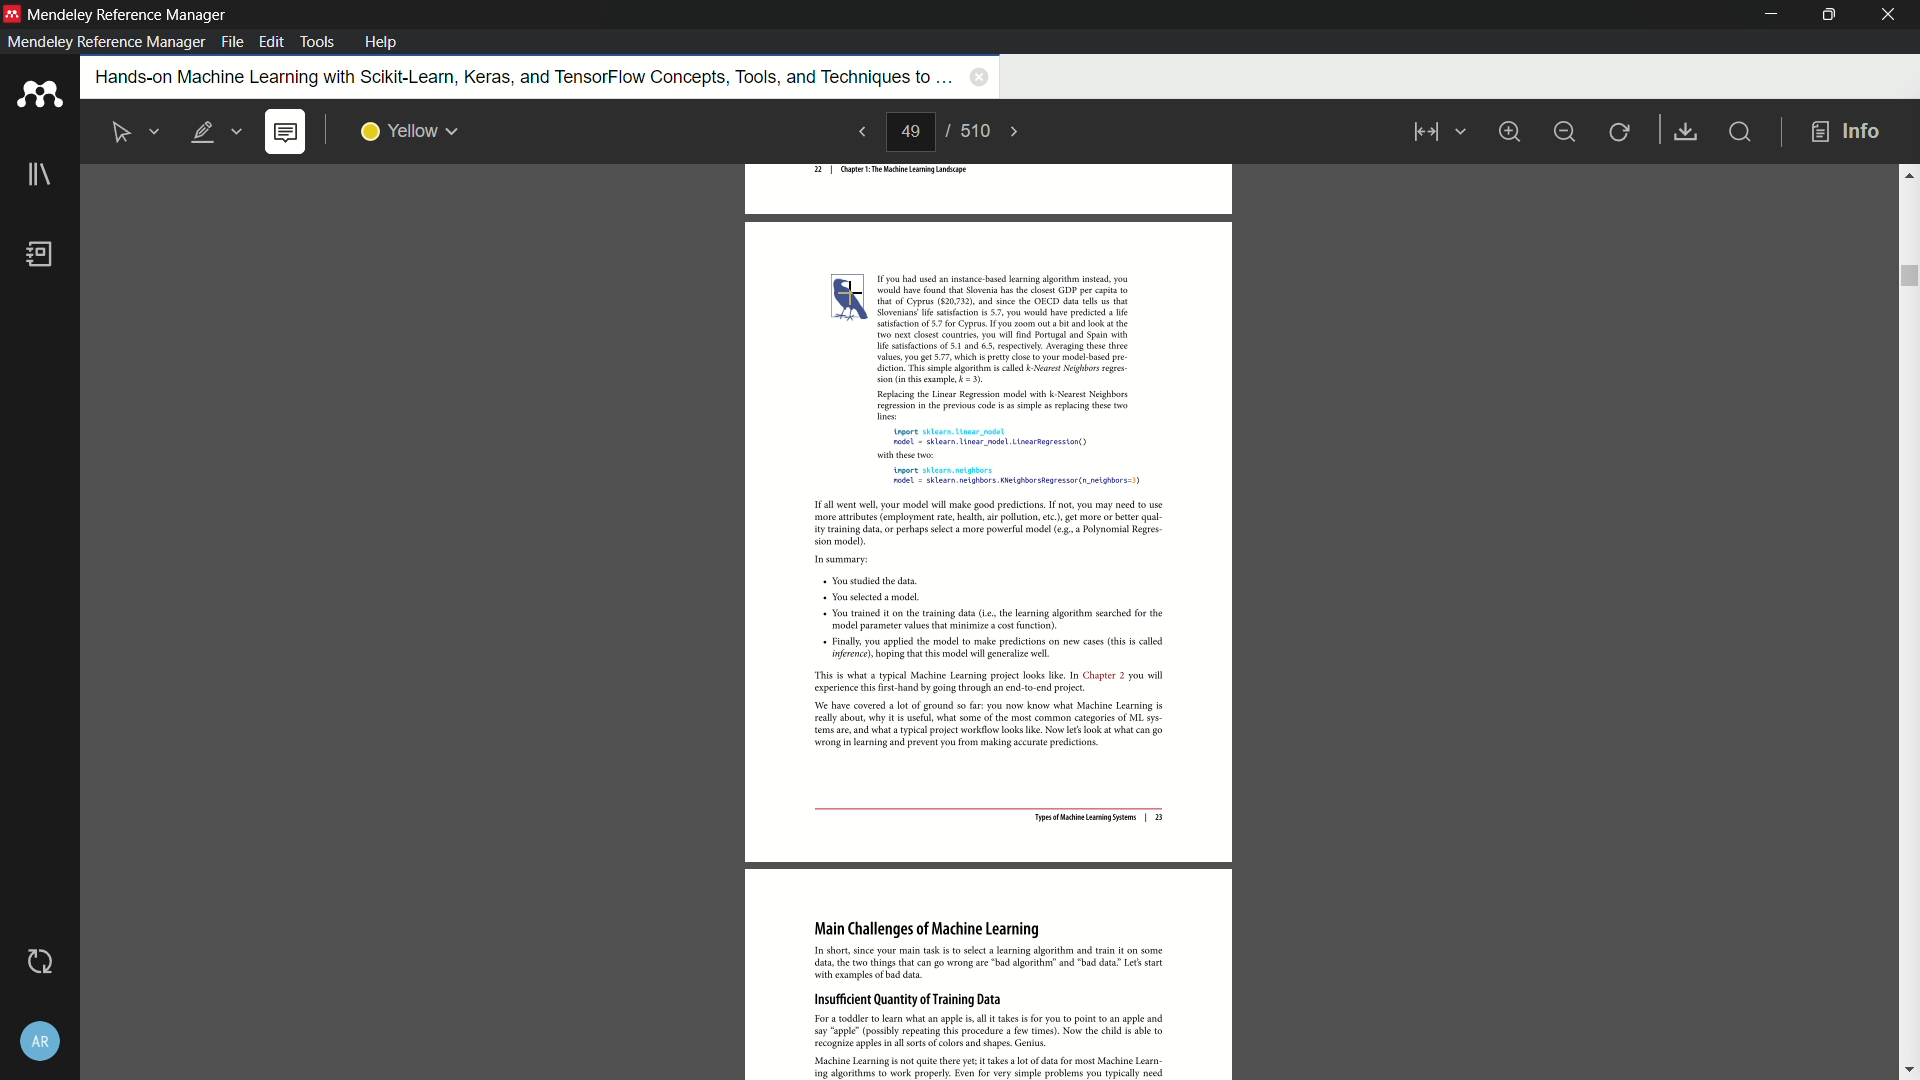 This screenshot has width=1920, height=1080. What do you see at coordinates (12, 14) in the screenshot?
I see `app icon` at bounding box center [12, 14].